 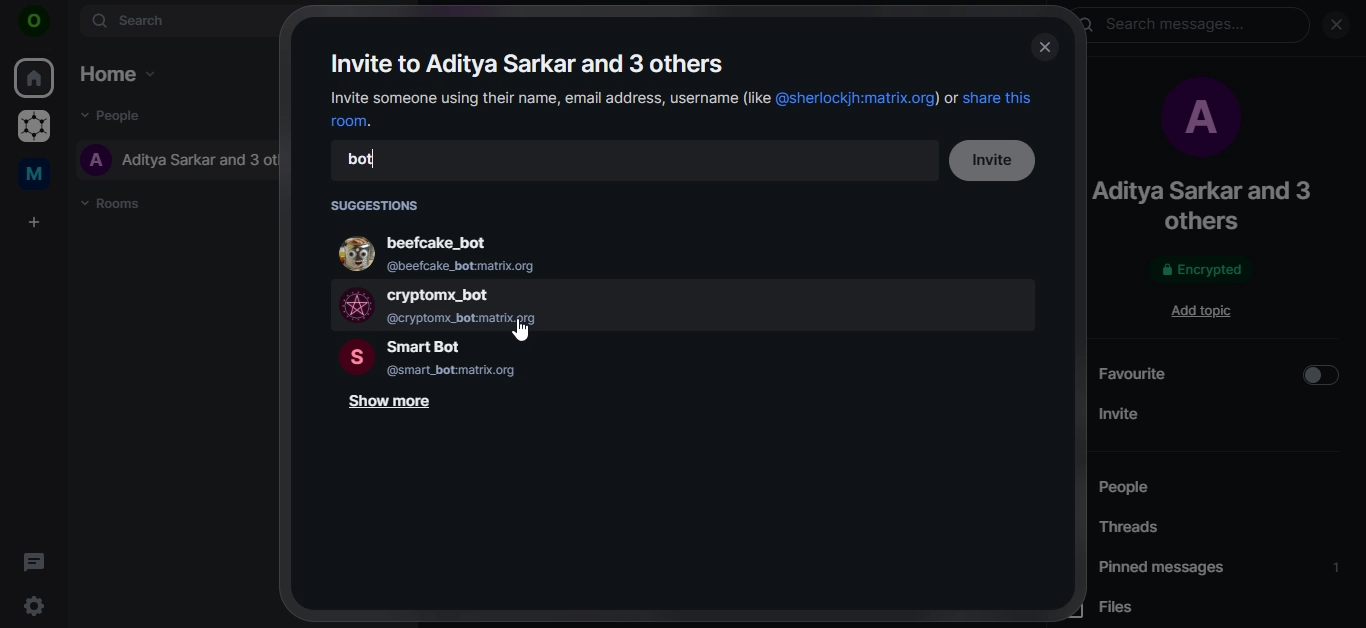 What do you see at coordinates (1193, 27) in the screenshot?
I see `search messages` at bounding box center [1193, 27].